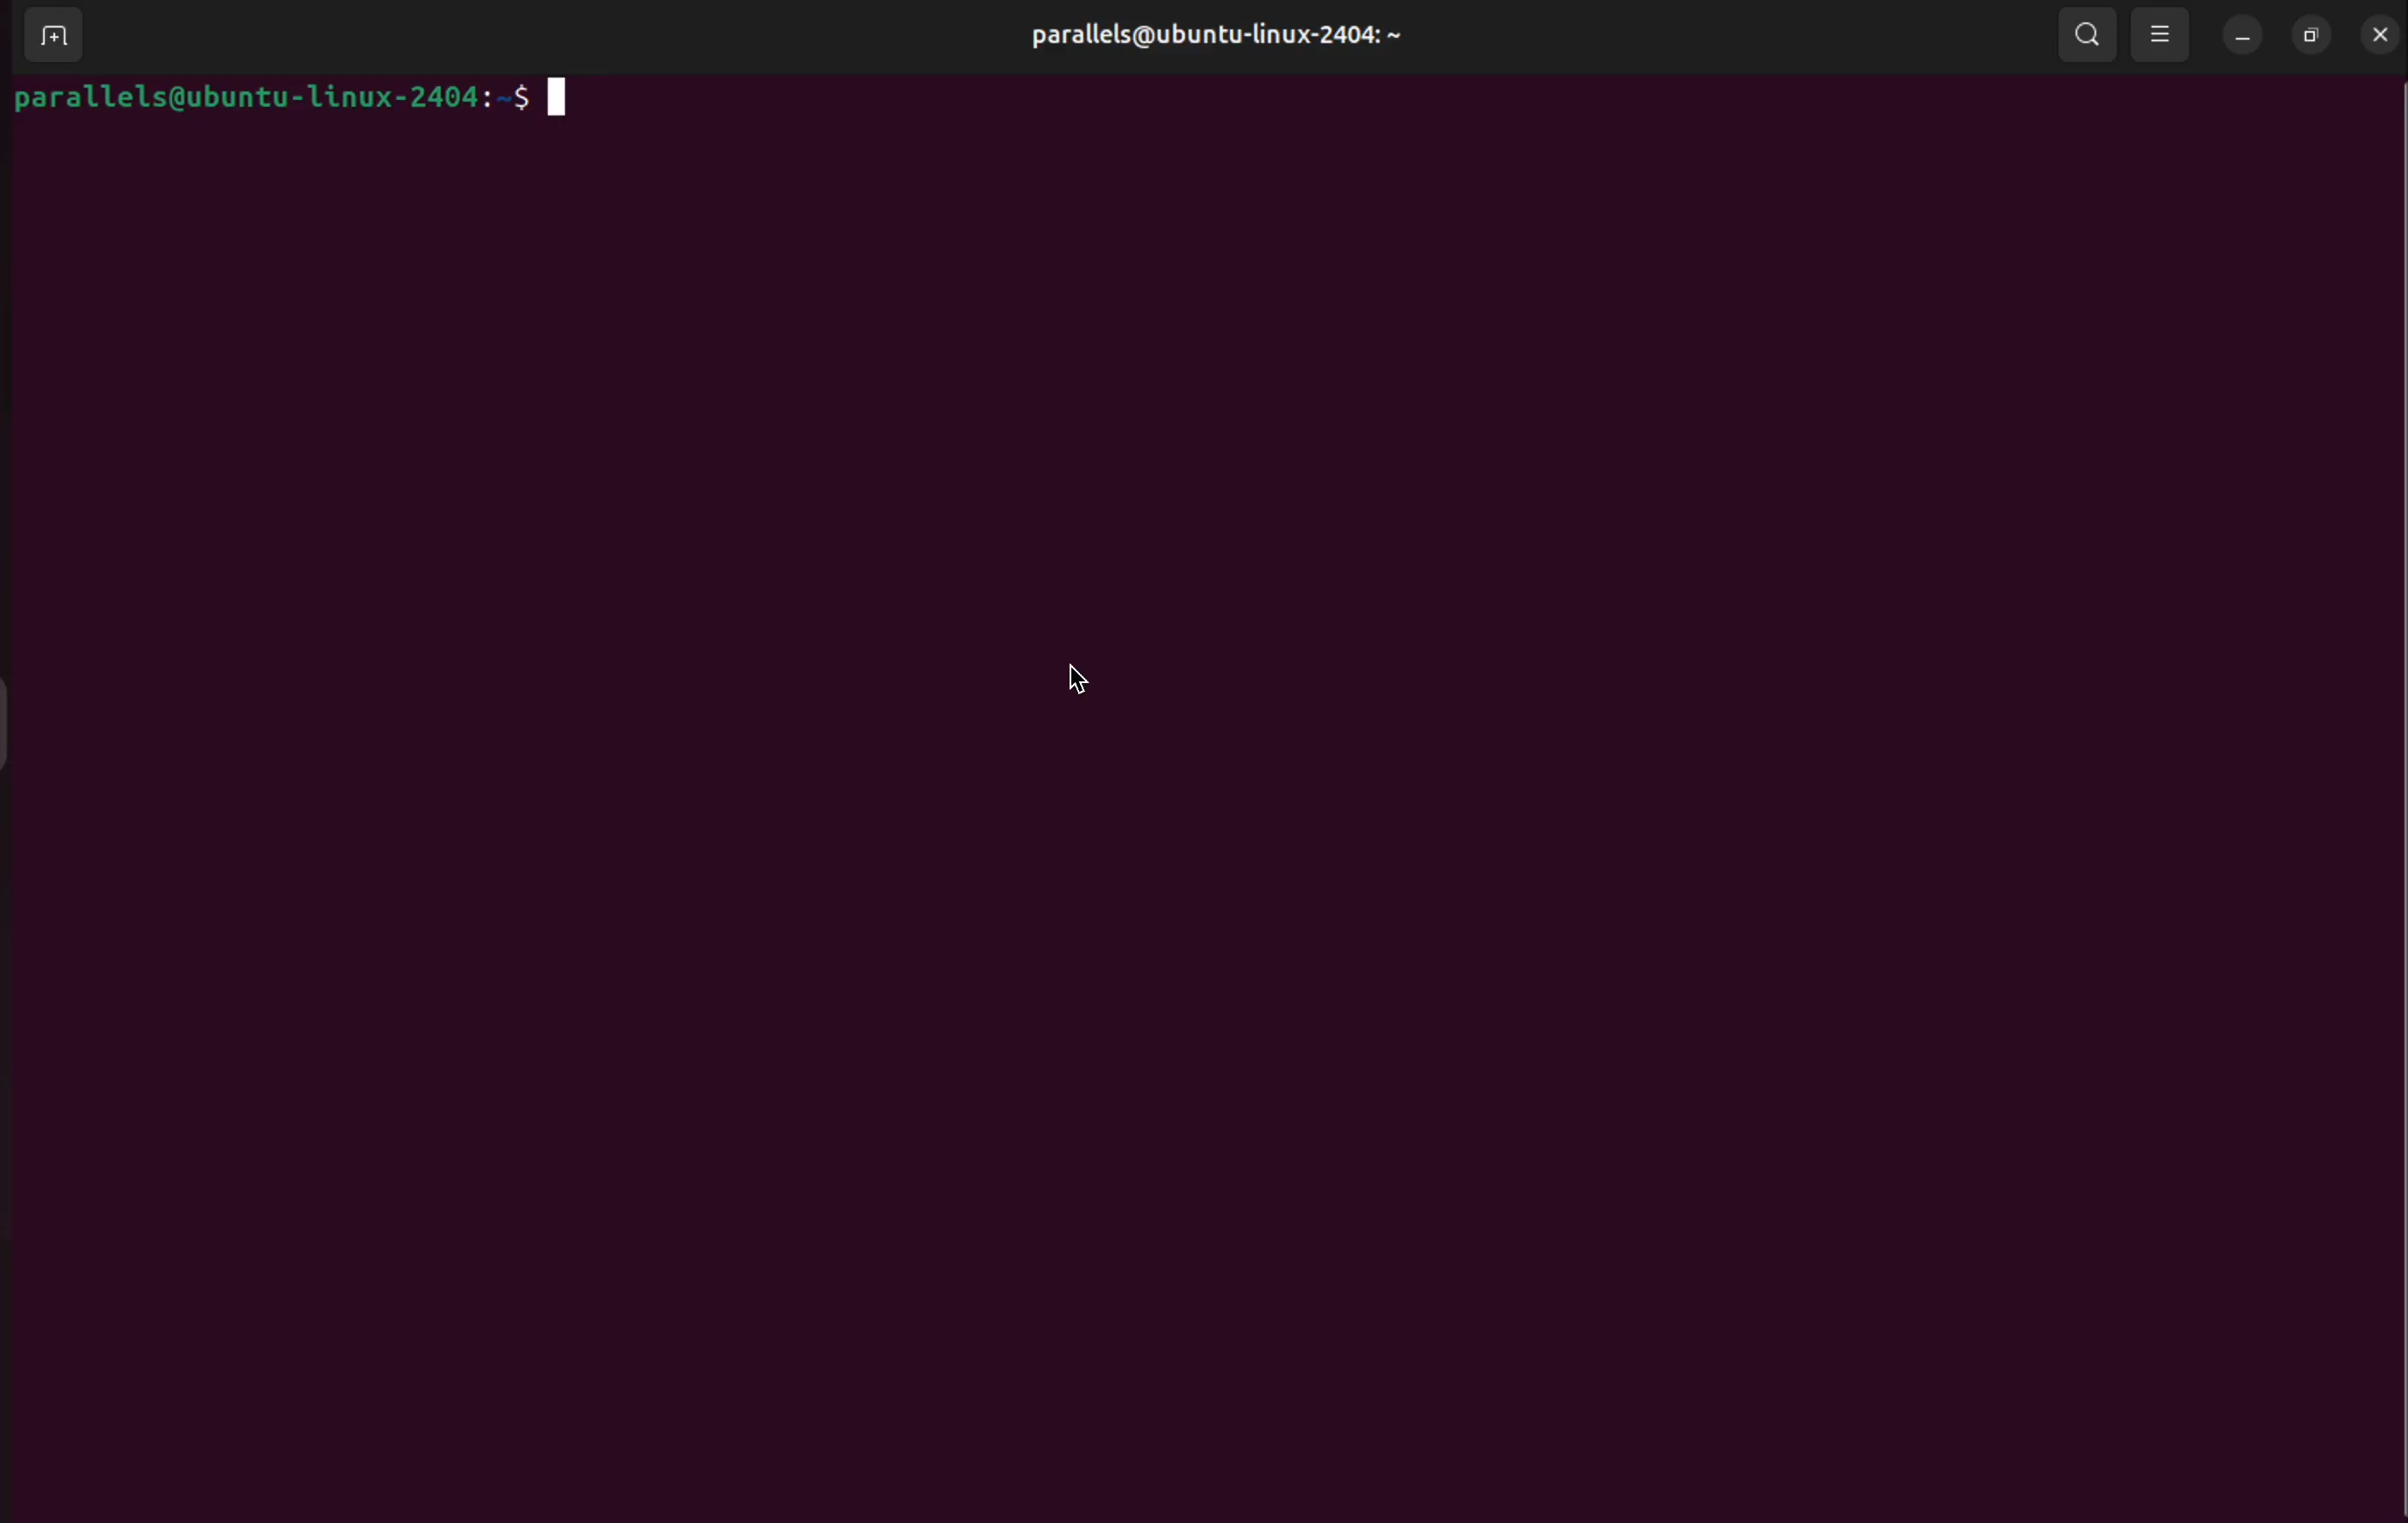  What do you see at coordinates (52, 38) in the screenshot?
I see `add terminal` at bounding box center [52, 38].